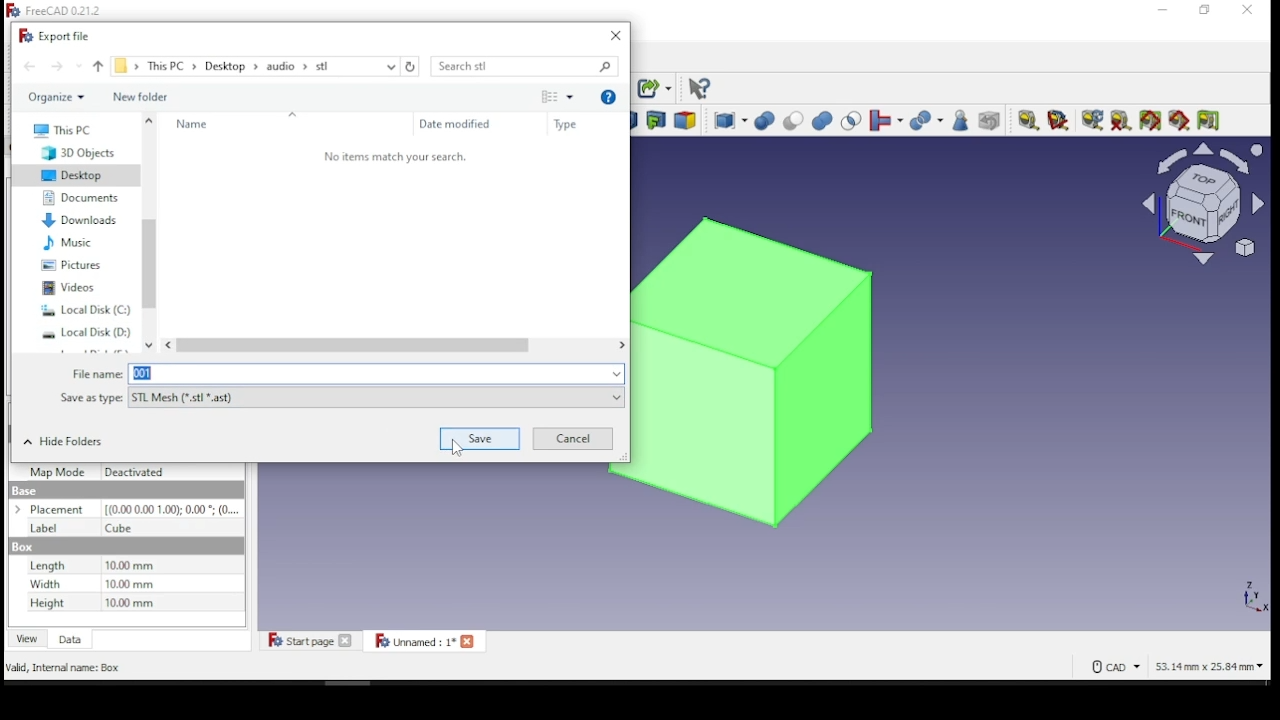  I want to click on Width, so click(47, 584).